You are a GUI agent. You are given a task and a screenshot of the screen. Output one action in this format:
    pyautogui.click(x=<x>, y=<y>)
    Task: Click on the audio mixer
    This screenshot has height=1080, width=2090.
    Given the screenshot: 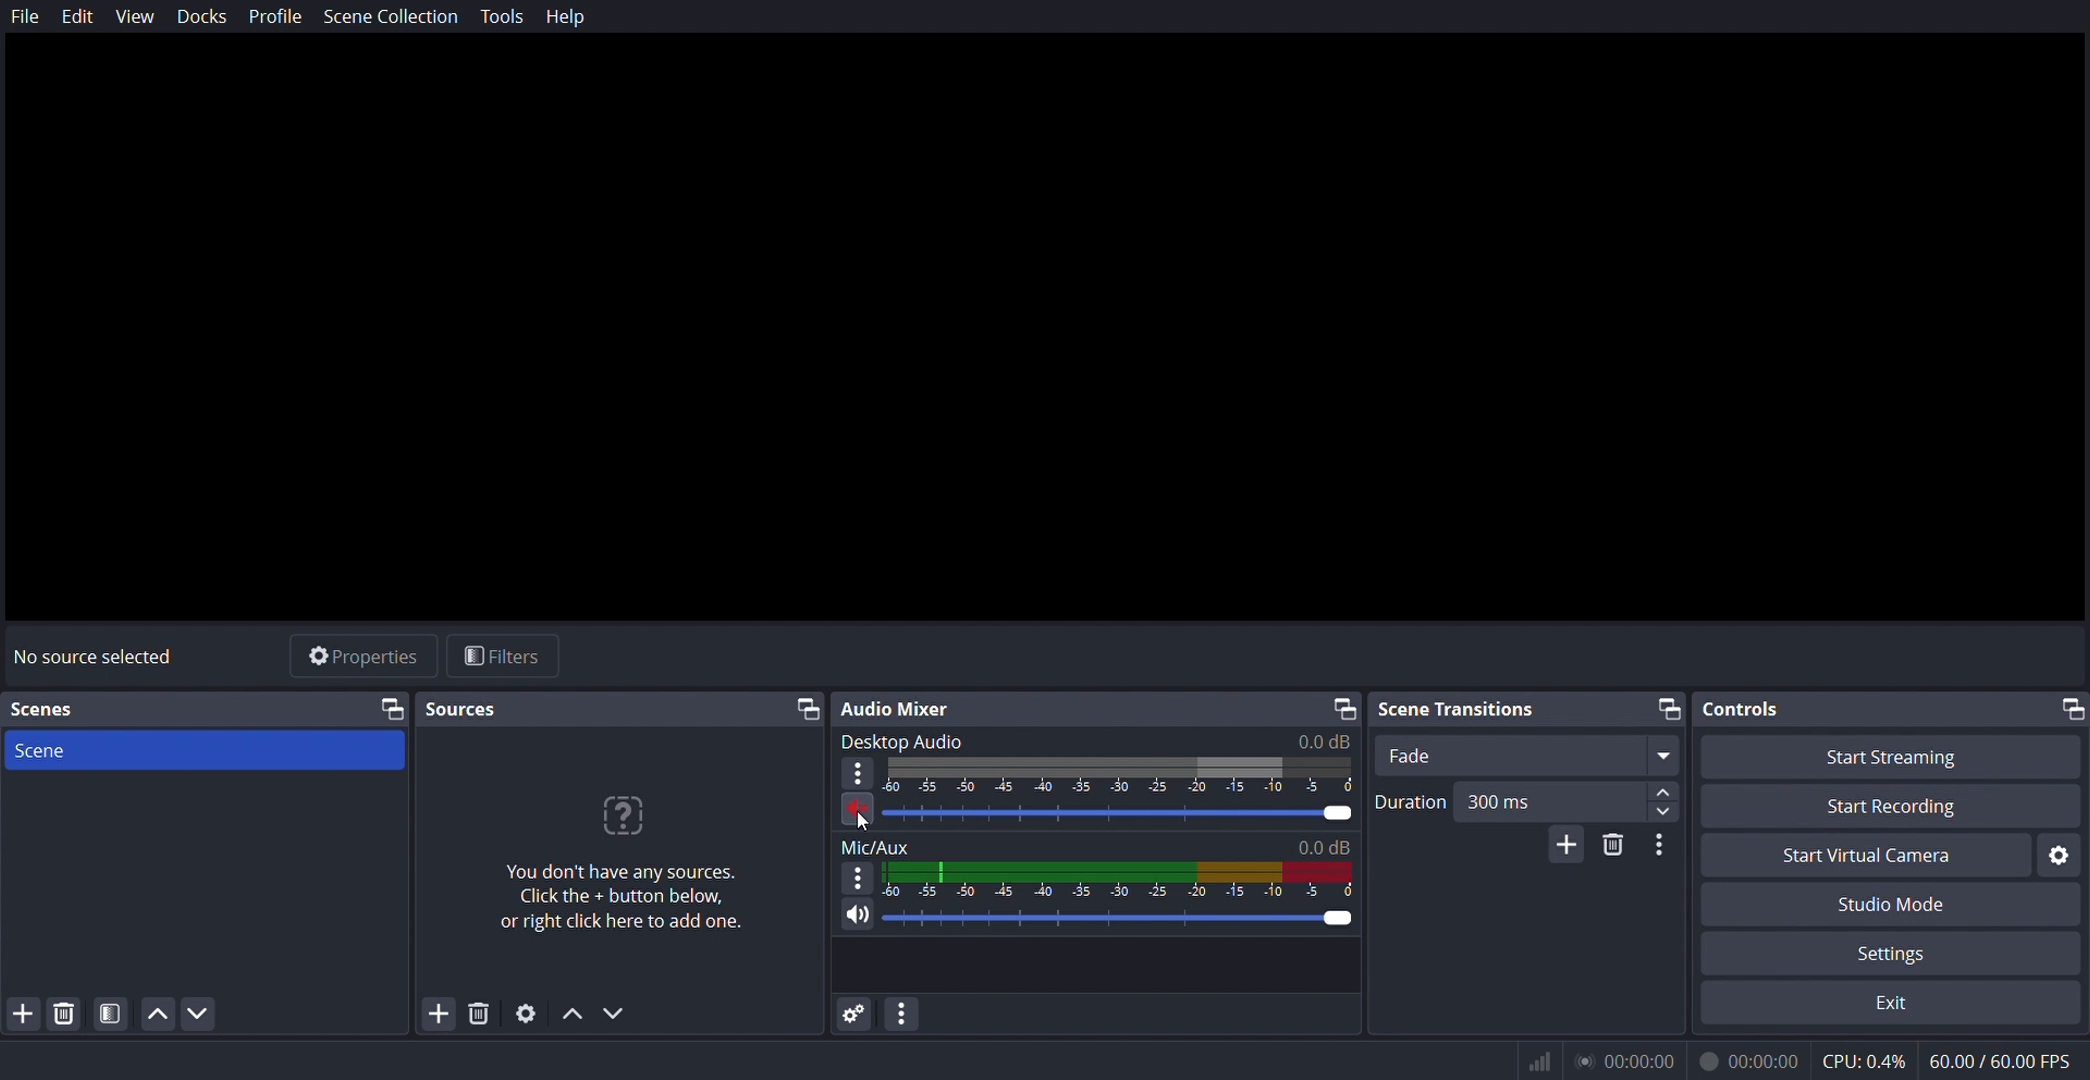 What is the action you would take?
    pyautogui.click(x=897, y=706)
    